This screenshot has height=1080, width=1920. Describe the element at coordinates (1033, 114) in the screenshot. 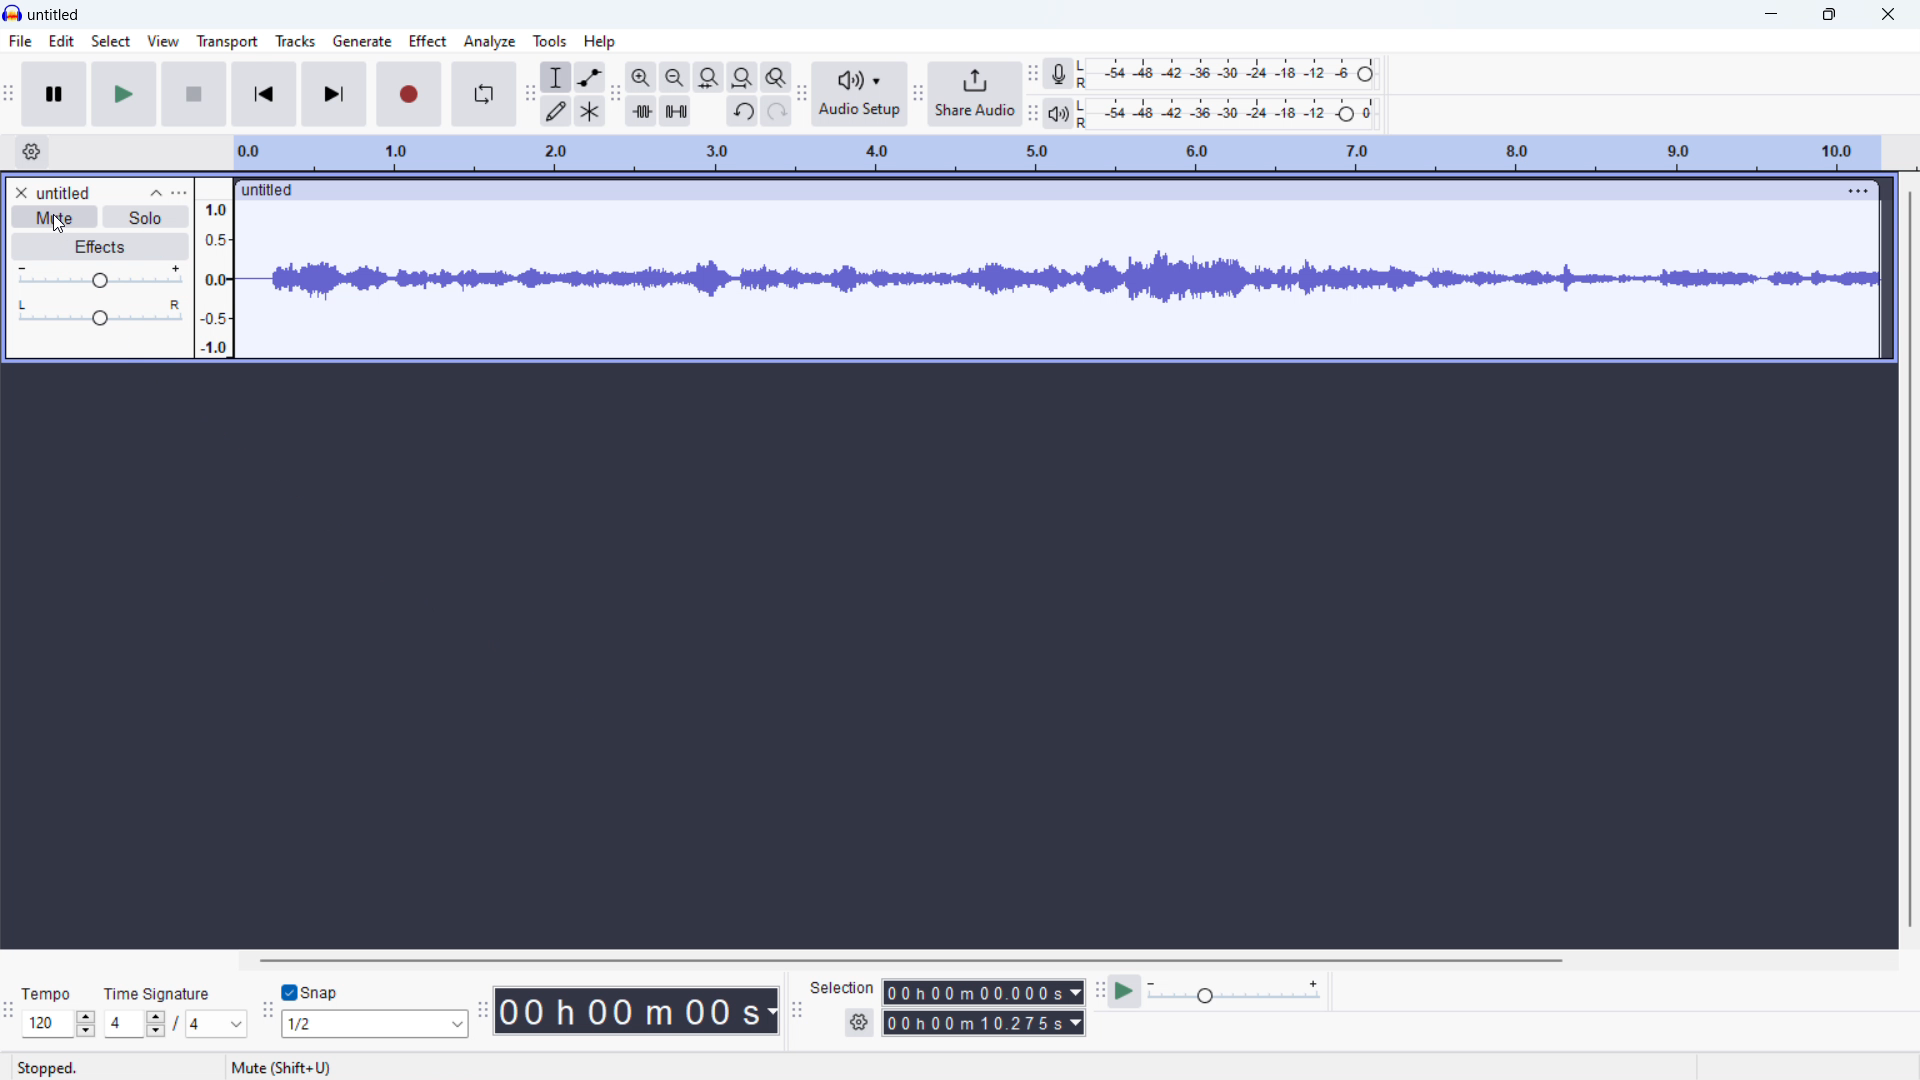

I see `playback meter toolbar` at that location.